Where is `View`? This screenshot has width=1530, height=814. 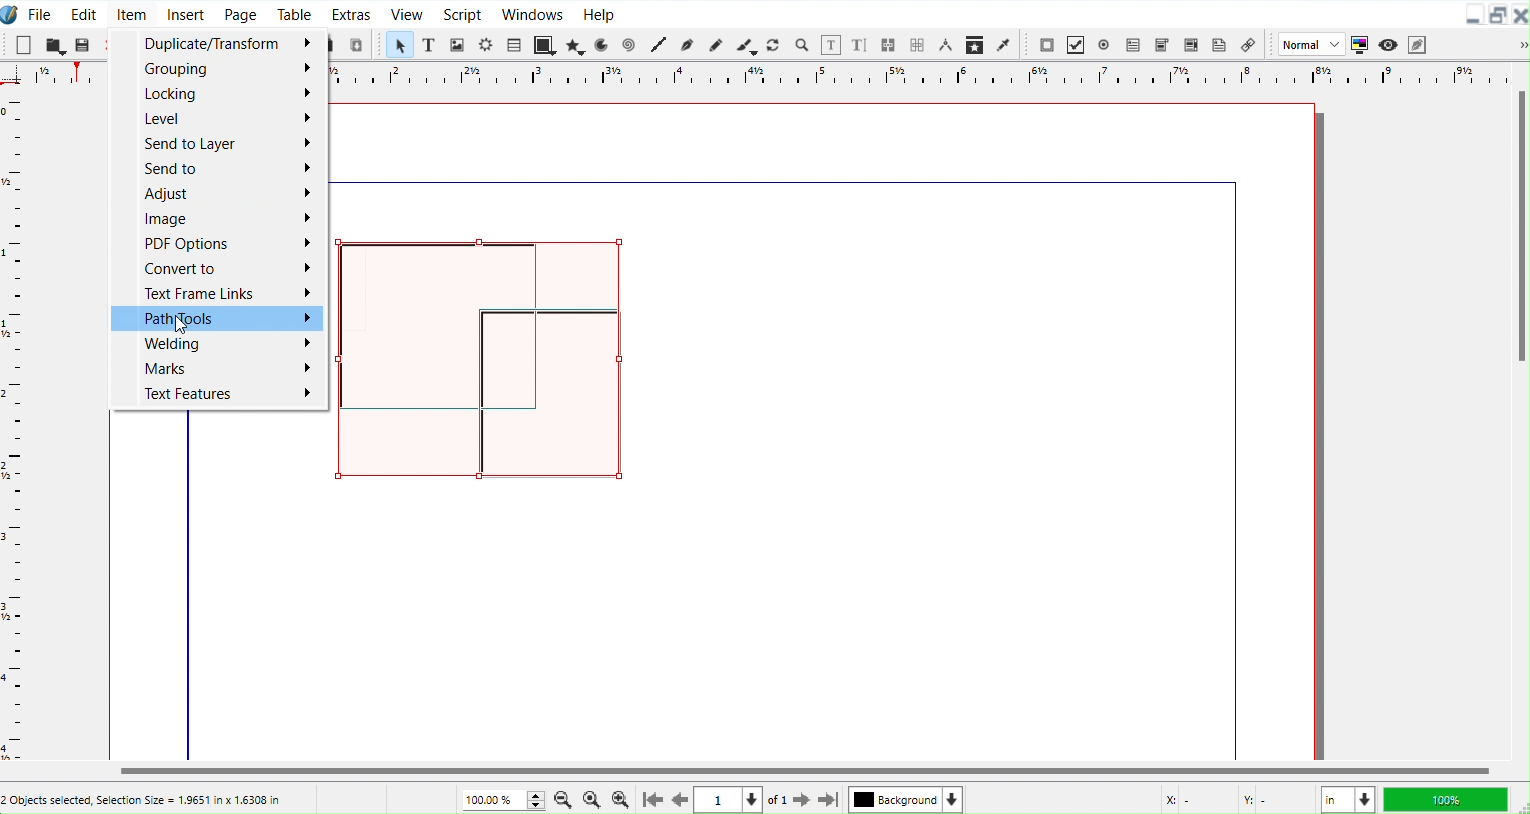 View is located at coordinates (405, 13).